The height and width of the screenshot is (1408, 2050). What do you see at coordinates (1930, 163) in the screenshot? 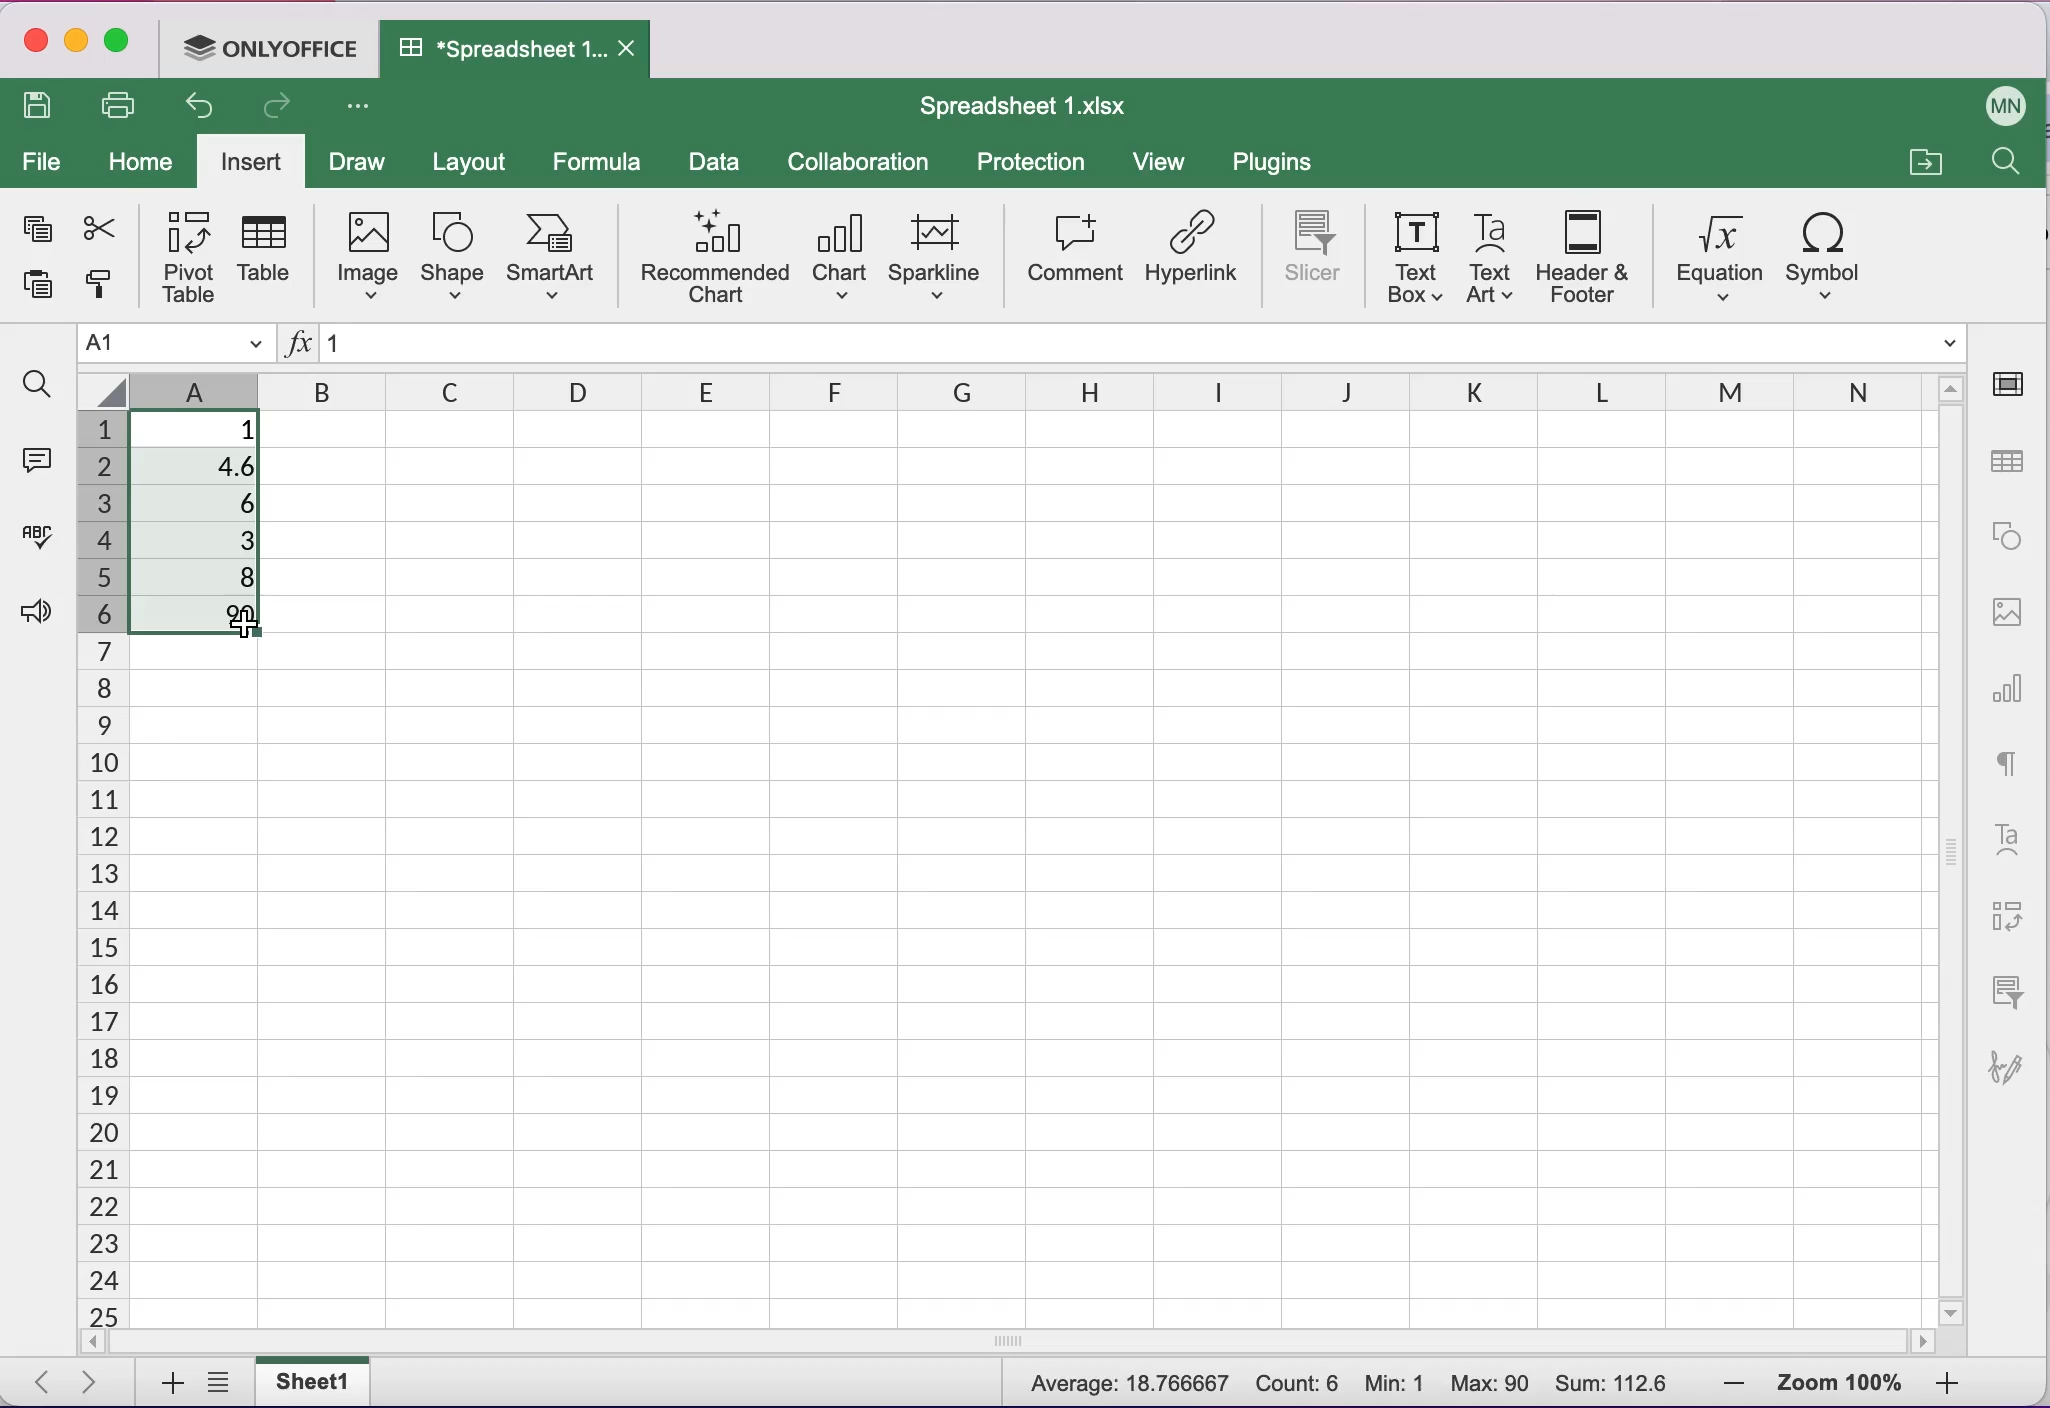
I see `open a file location` at bounding box center [1930, 163].